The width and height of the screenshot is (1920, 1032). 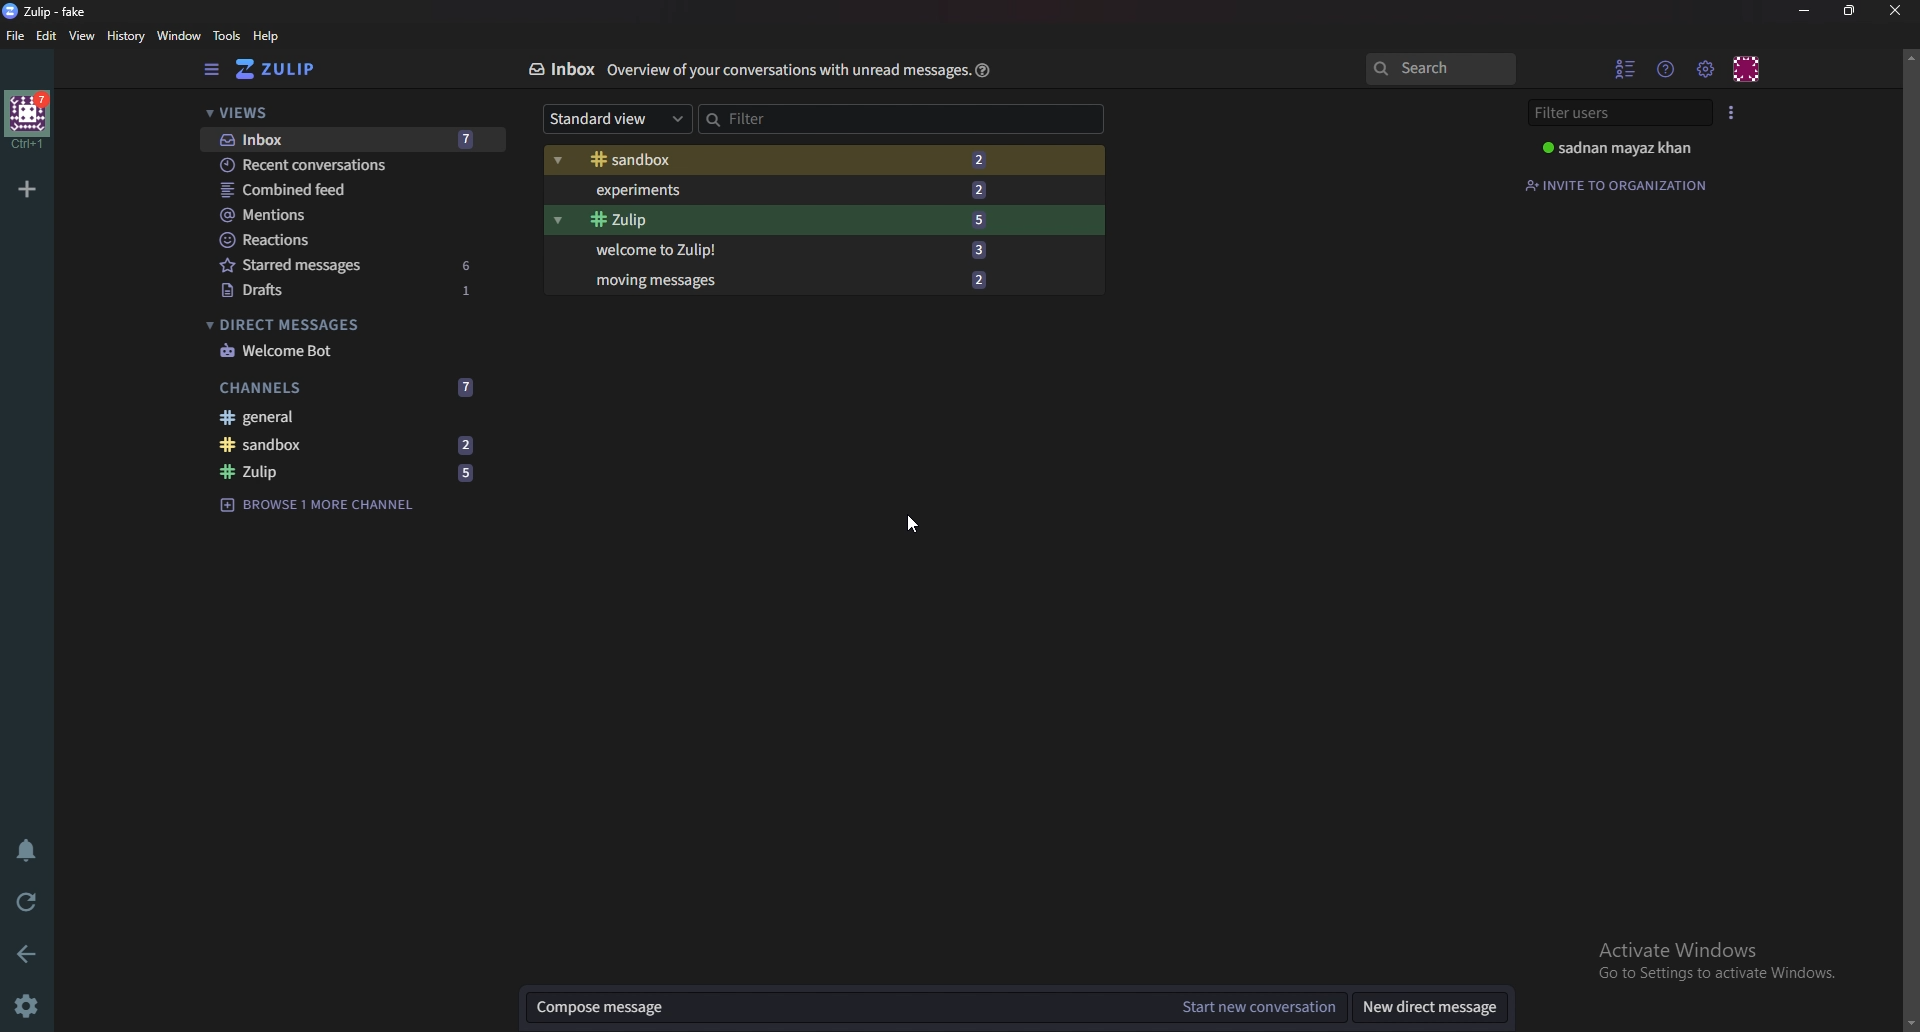 I want to click on Tools, so click(x=228, y=36).